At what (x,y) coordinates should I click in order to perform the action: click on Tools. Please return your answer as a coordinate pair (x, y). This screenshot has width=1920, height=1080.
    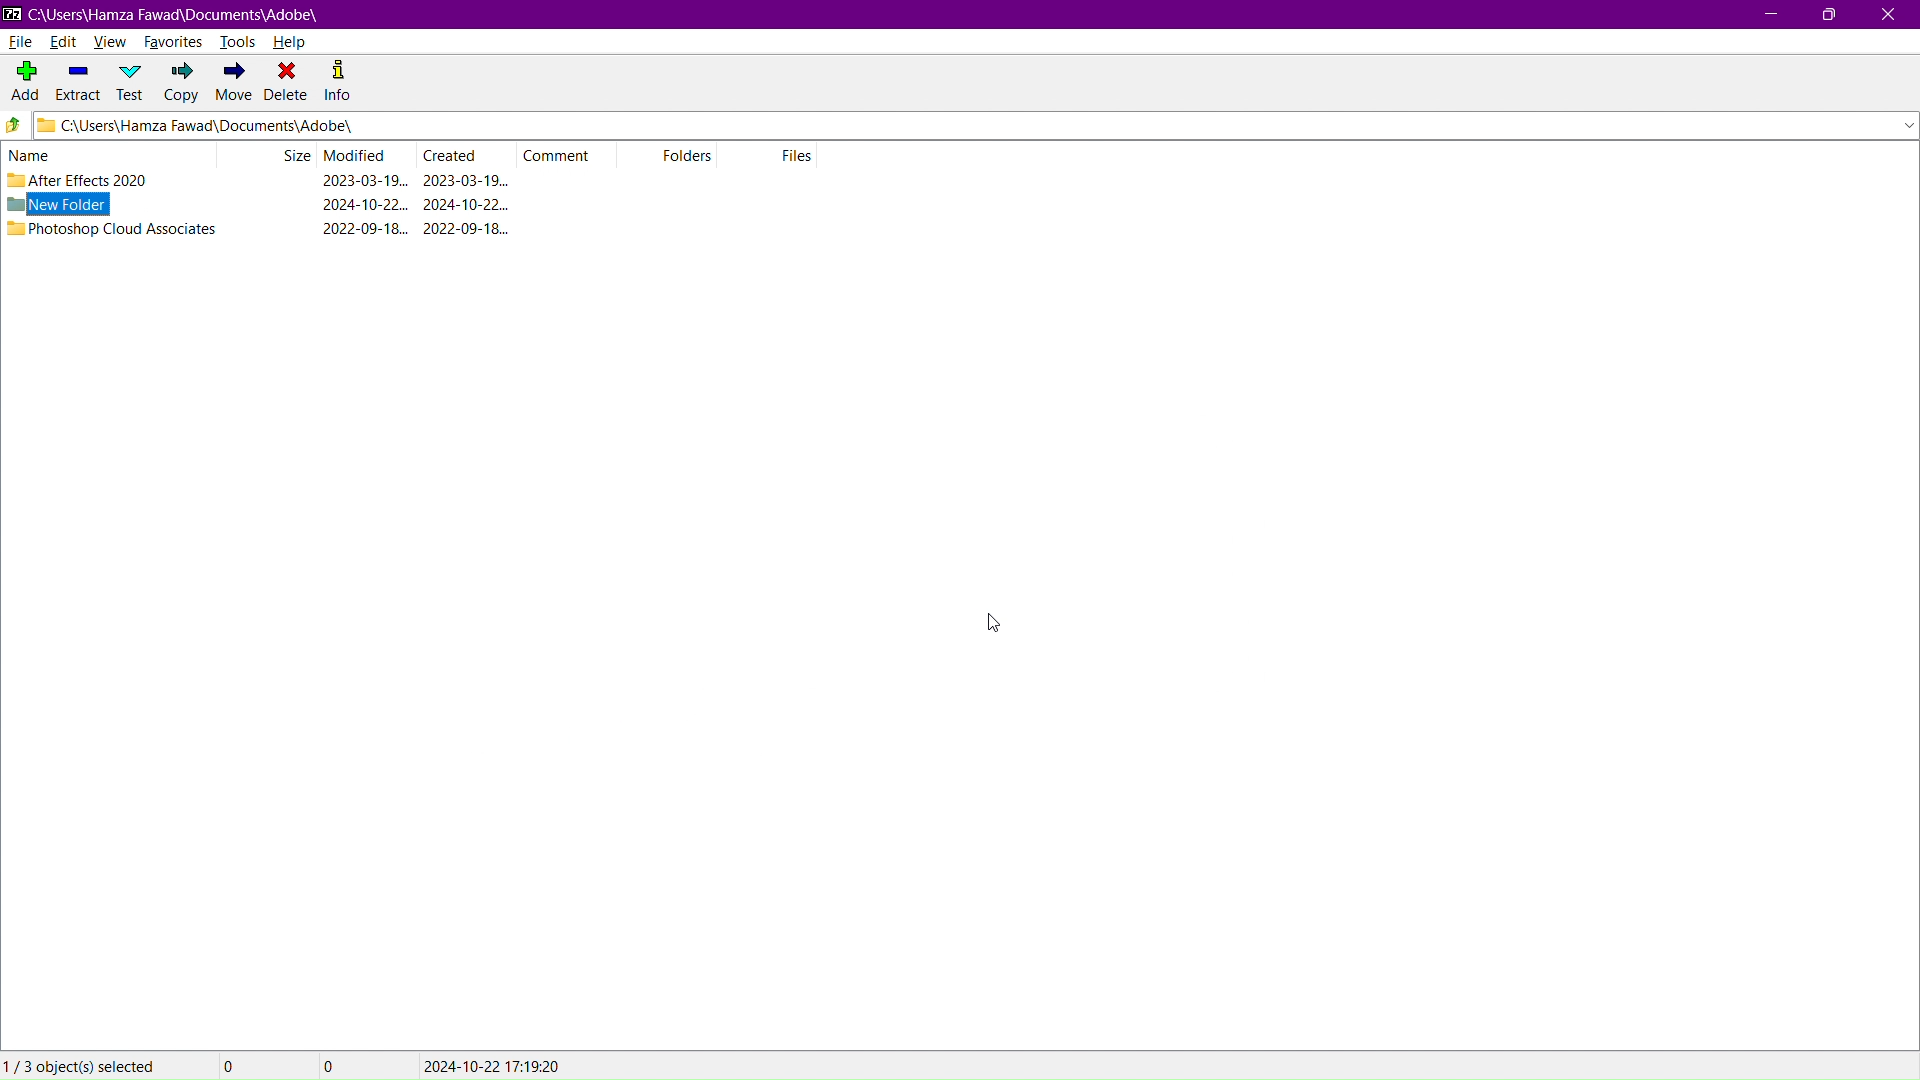
    Looking at the image, I should click on (241, 43).